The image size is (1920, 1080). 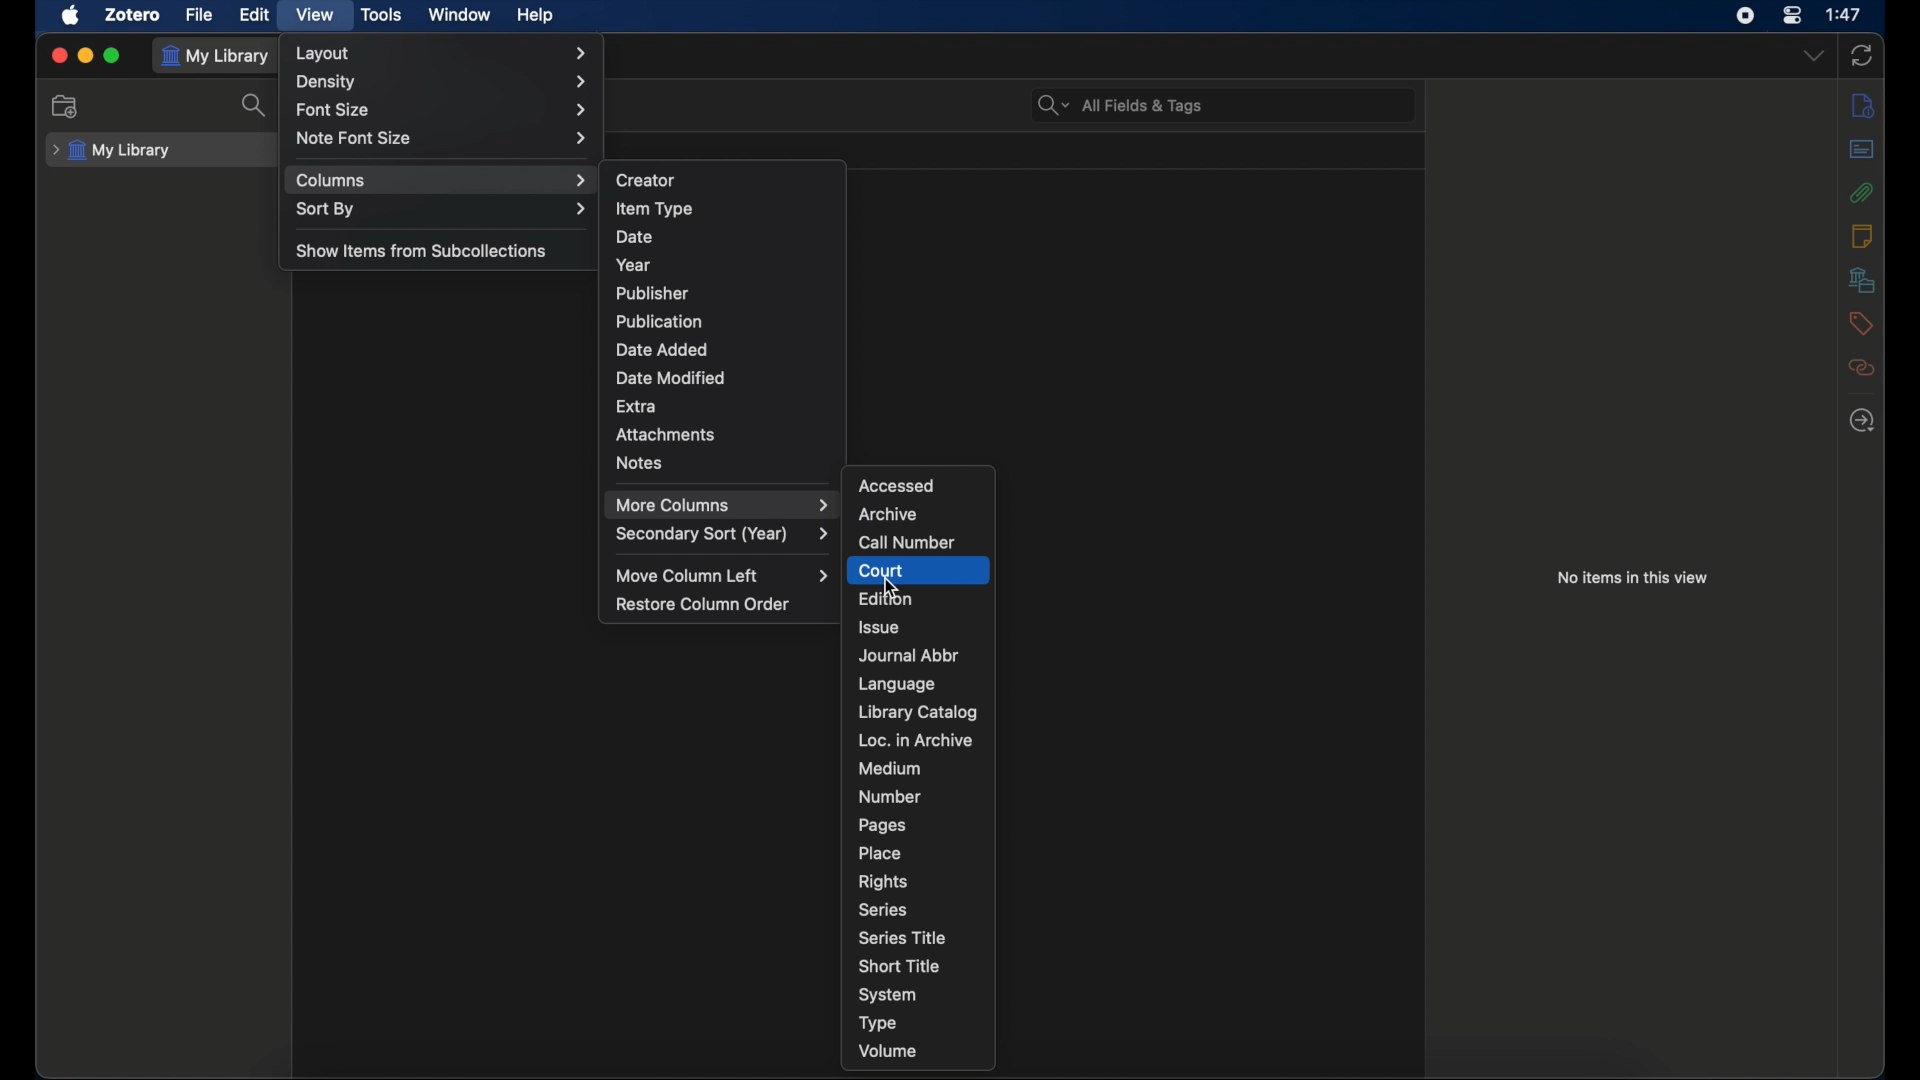 What do you see at coordinates (904, 543) in the screenshot?
I see `call number` at bounding box center [904, 543].